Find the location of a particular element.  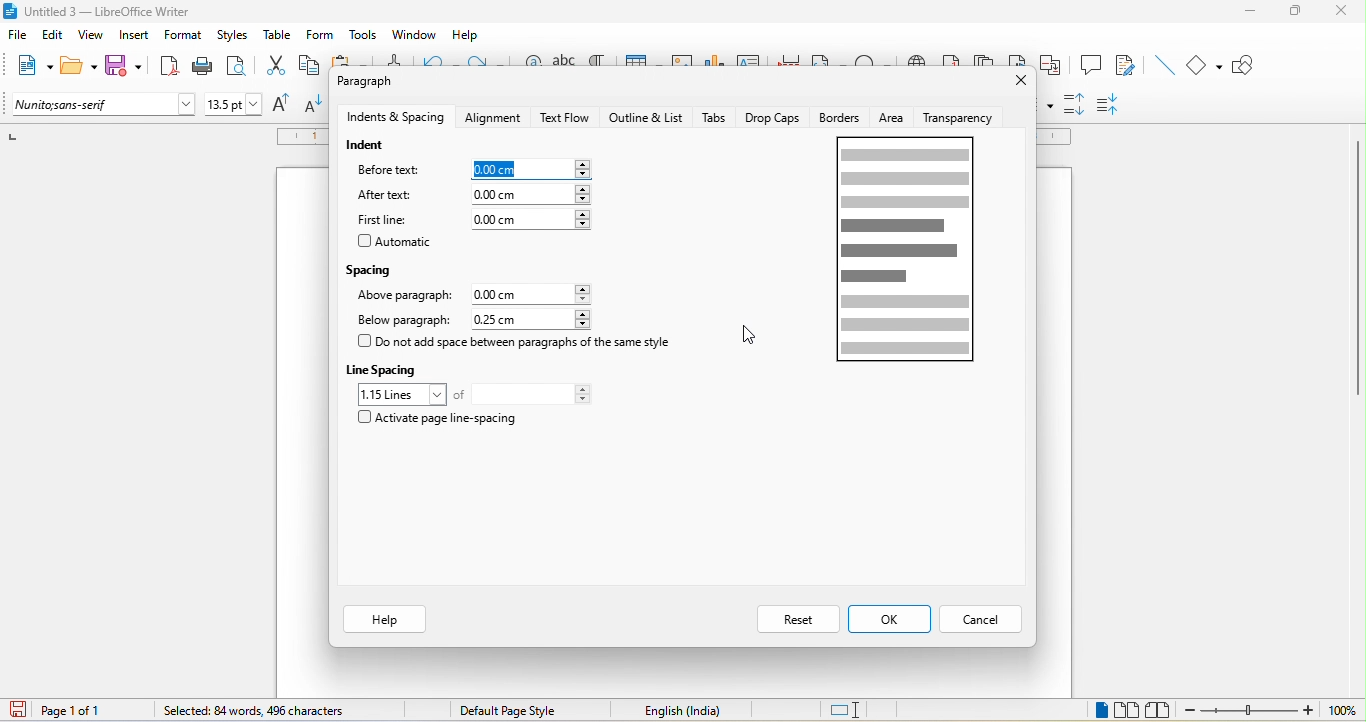

open is located at coordinates (79, 67).